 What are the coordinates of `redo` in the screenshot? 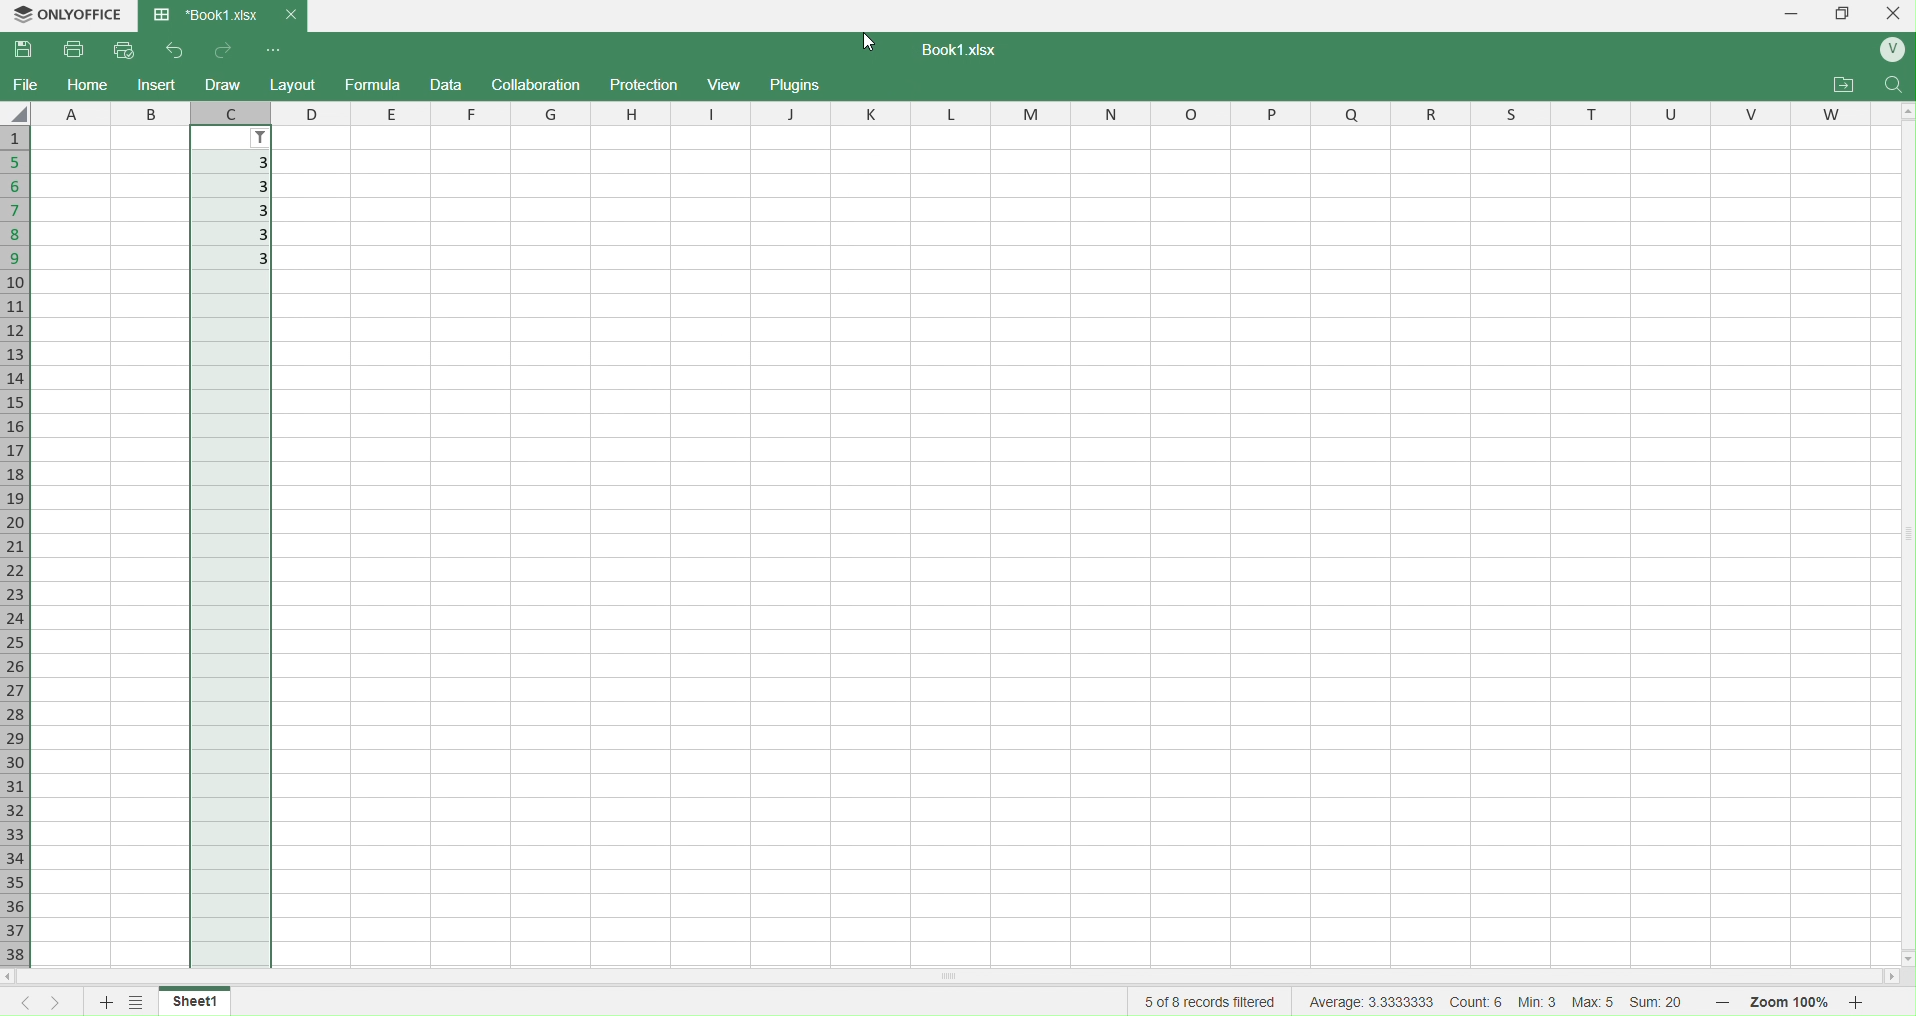 It's located at (222, 50).